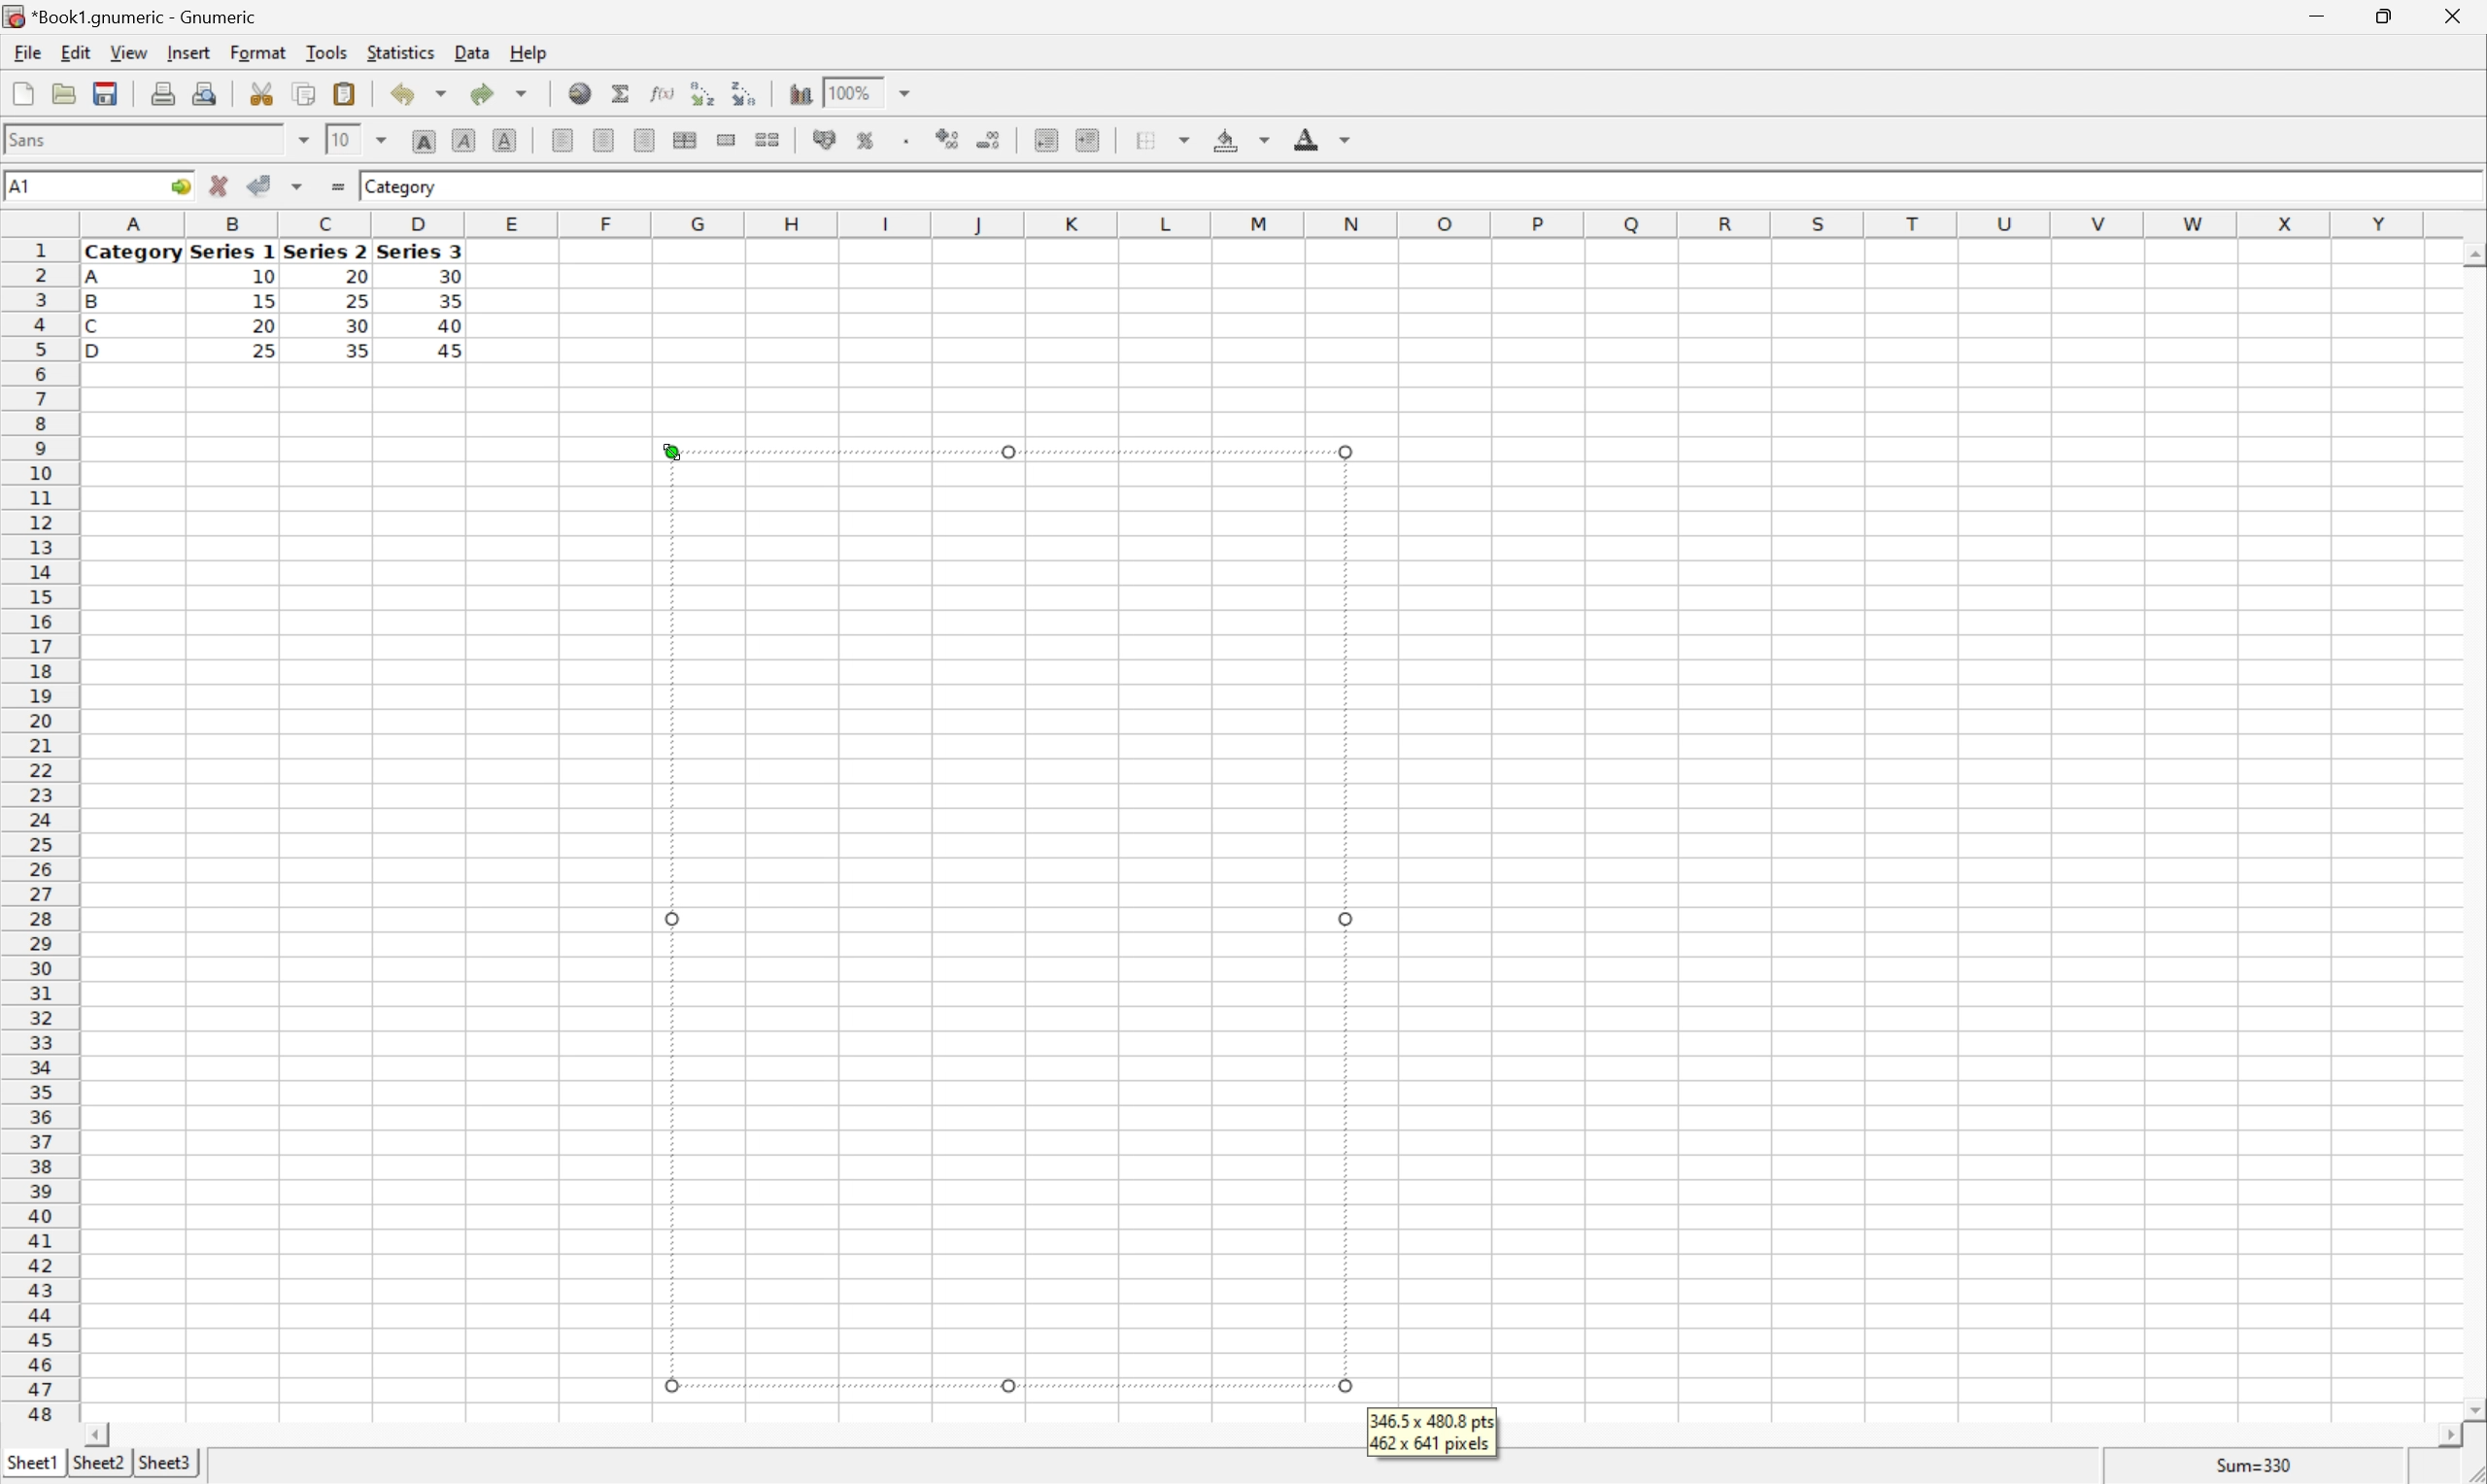 This screenshot has width=2487, height=1484. Describe the element at coordinates (167, 1463) in the screenshot. I see `Sheet3` at that location.